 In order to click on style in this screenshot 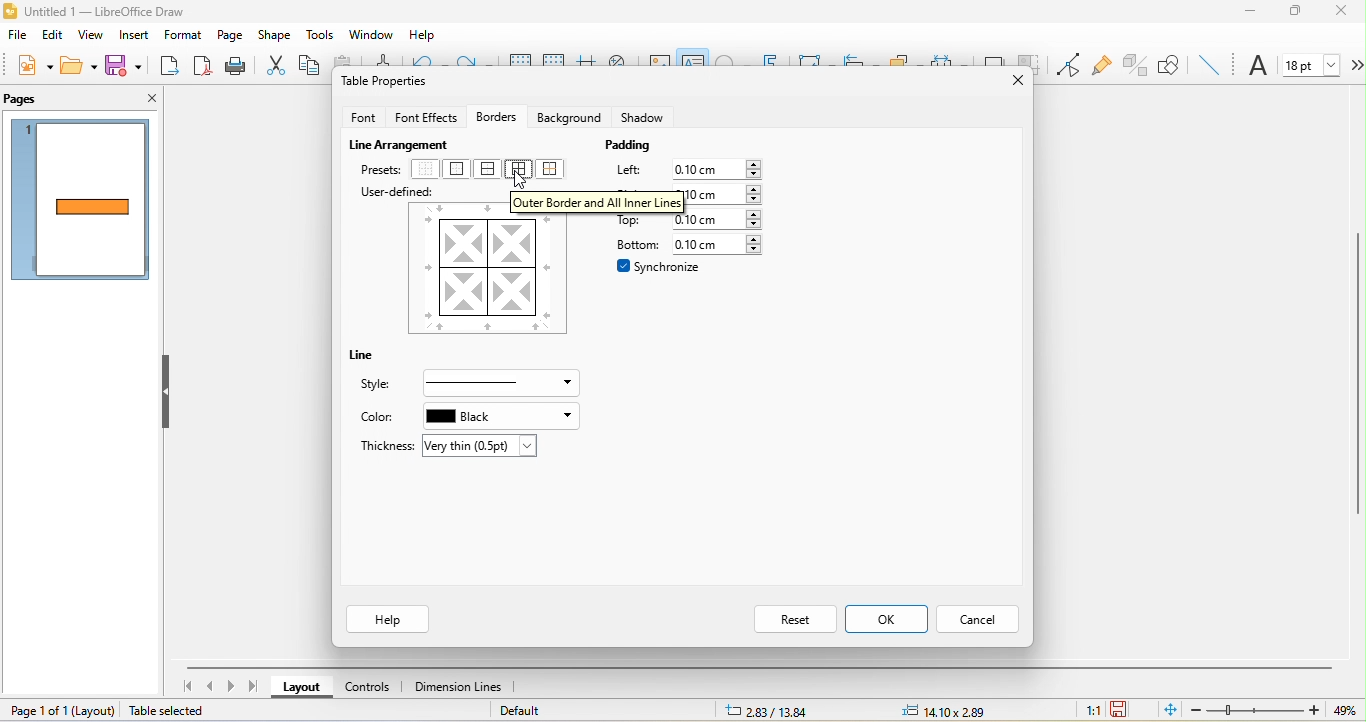, I will do `click(384, 385)`.